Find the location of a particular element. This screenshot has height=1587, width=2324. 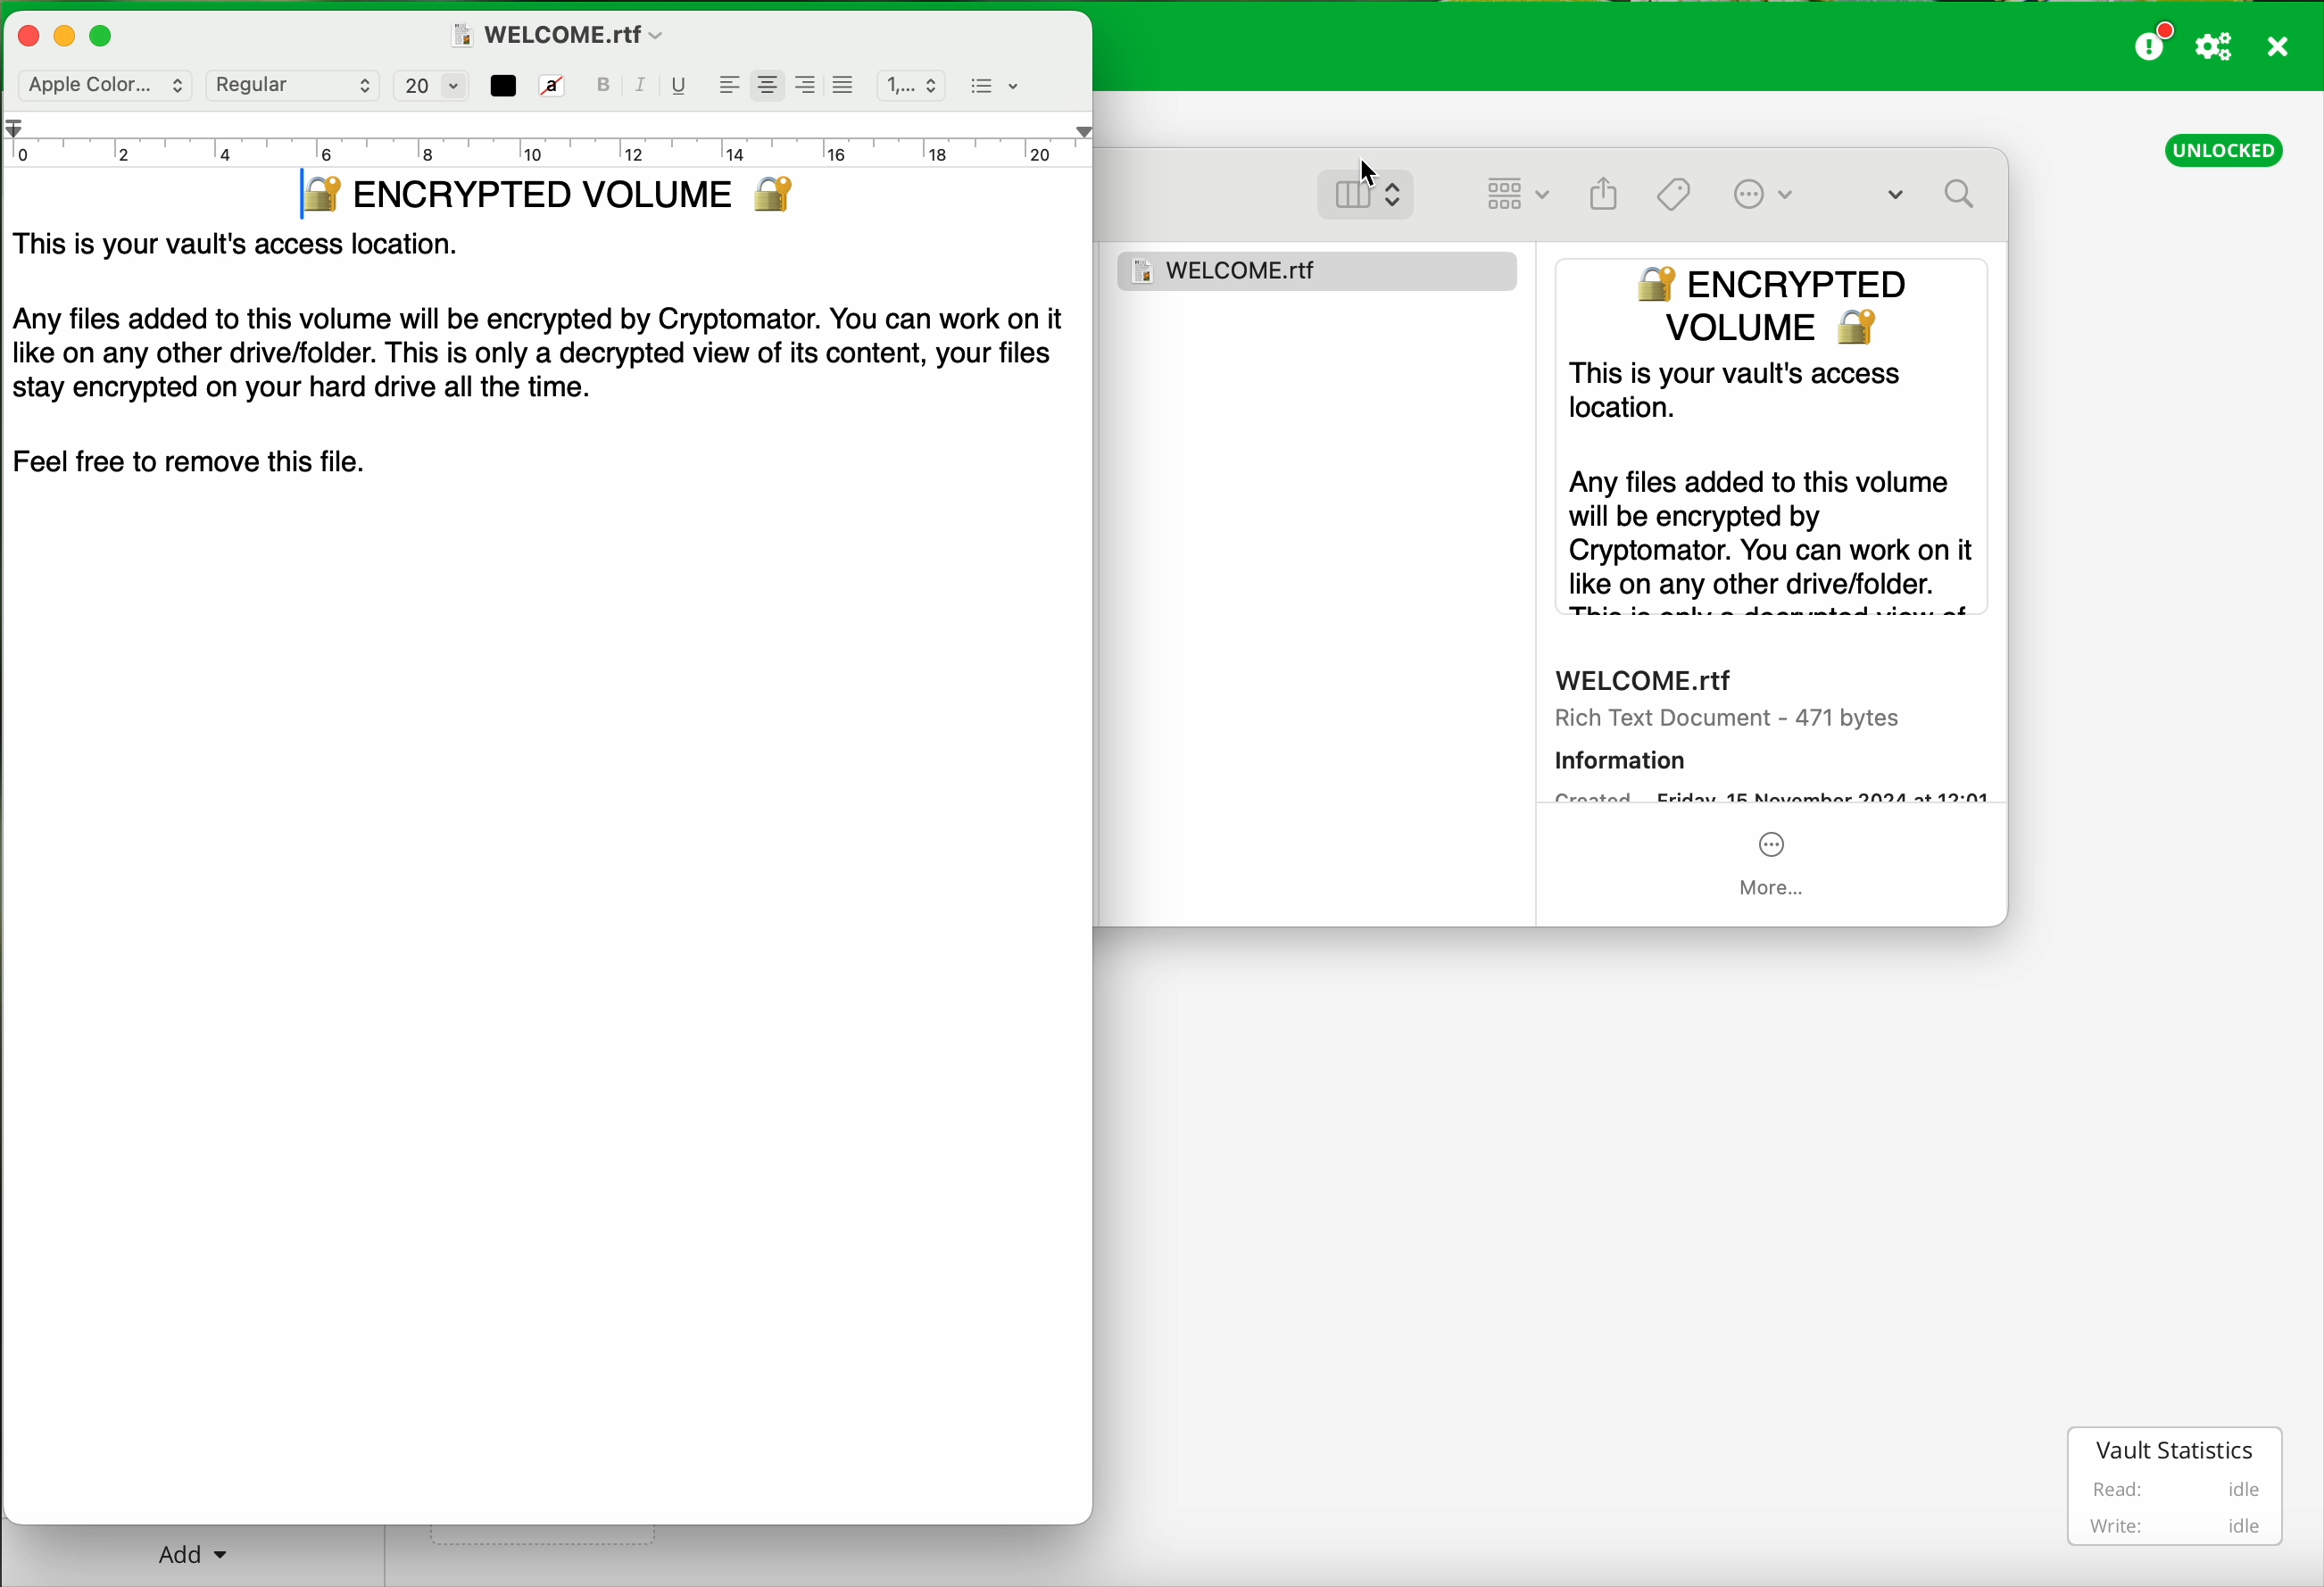

cursor is located at coordinates (1370, 166).